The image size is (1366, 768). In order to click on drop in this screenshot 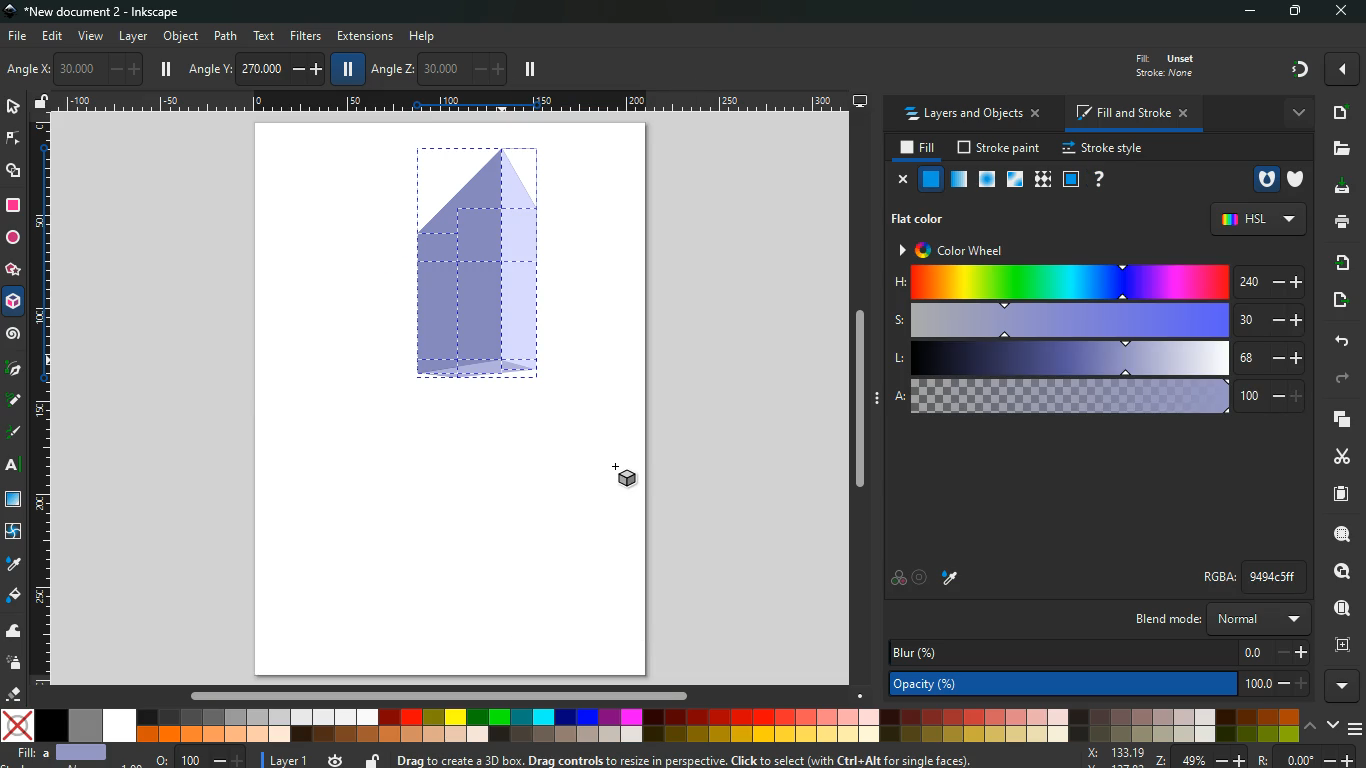, I will do `click(952, 579)`.